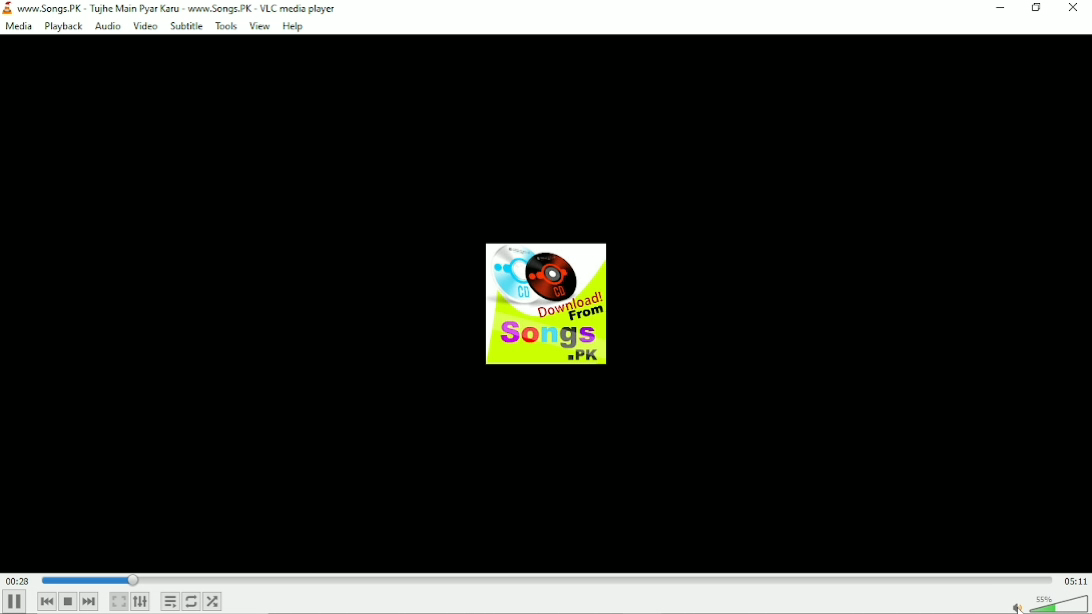  Describe the element at coordinates (226, 26) in the screenshot. I see `Tools` at that location.